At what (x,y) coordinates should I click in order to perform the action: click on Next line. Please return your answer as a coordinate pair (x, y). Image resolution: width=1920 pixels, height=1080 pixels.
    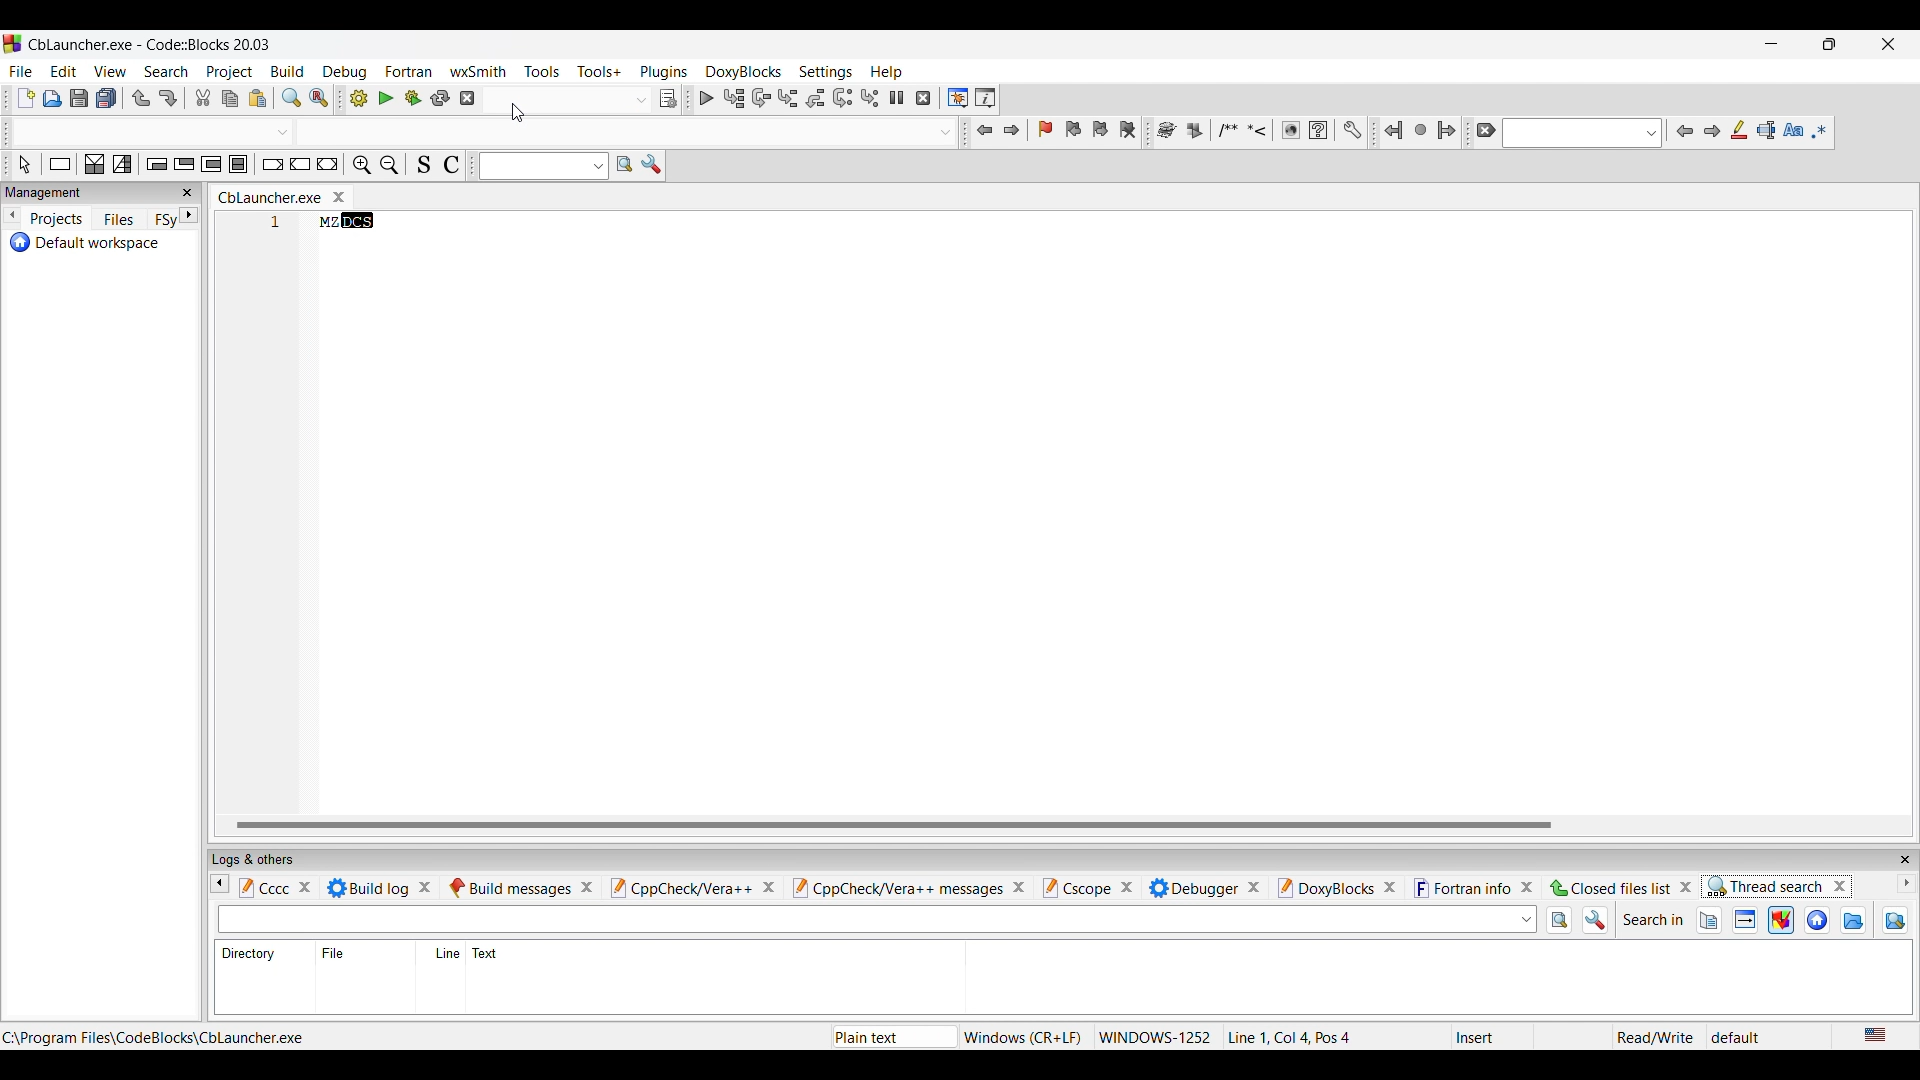
    Looking at the image, I should click on (762, 98).